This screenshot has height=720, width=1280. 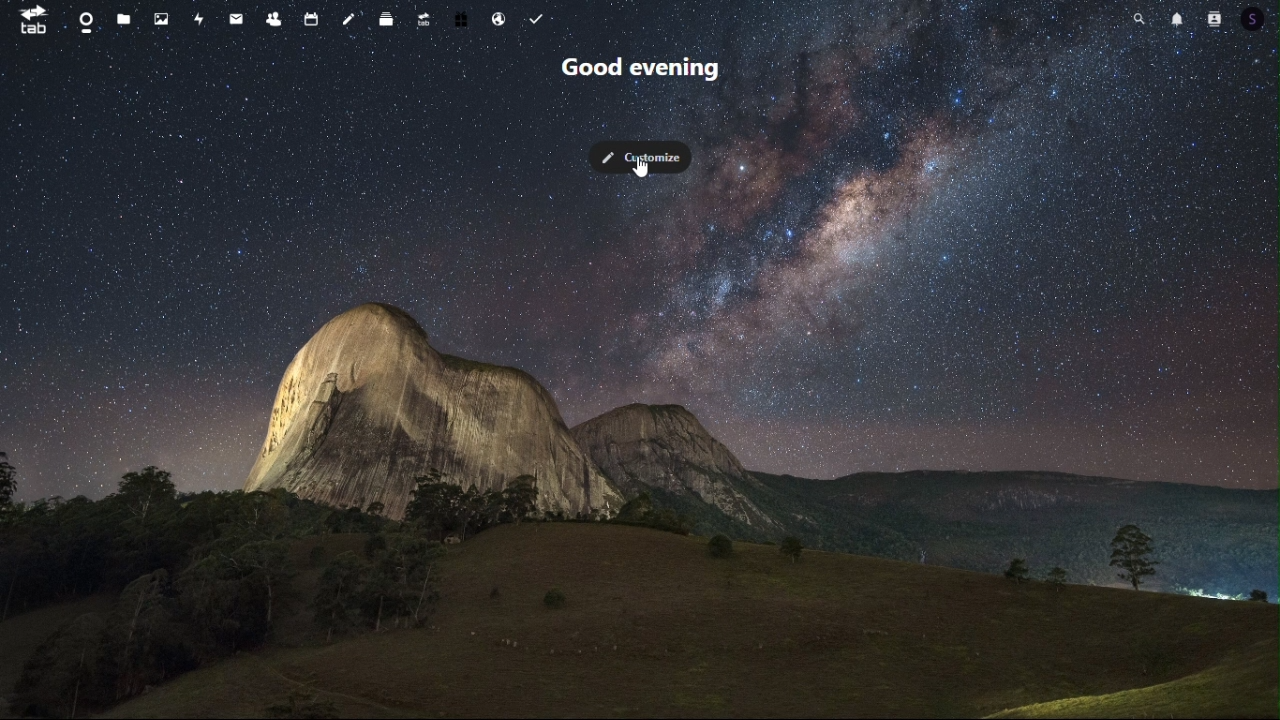 I want to click on deck, so click(x=390, y=19).